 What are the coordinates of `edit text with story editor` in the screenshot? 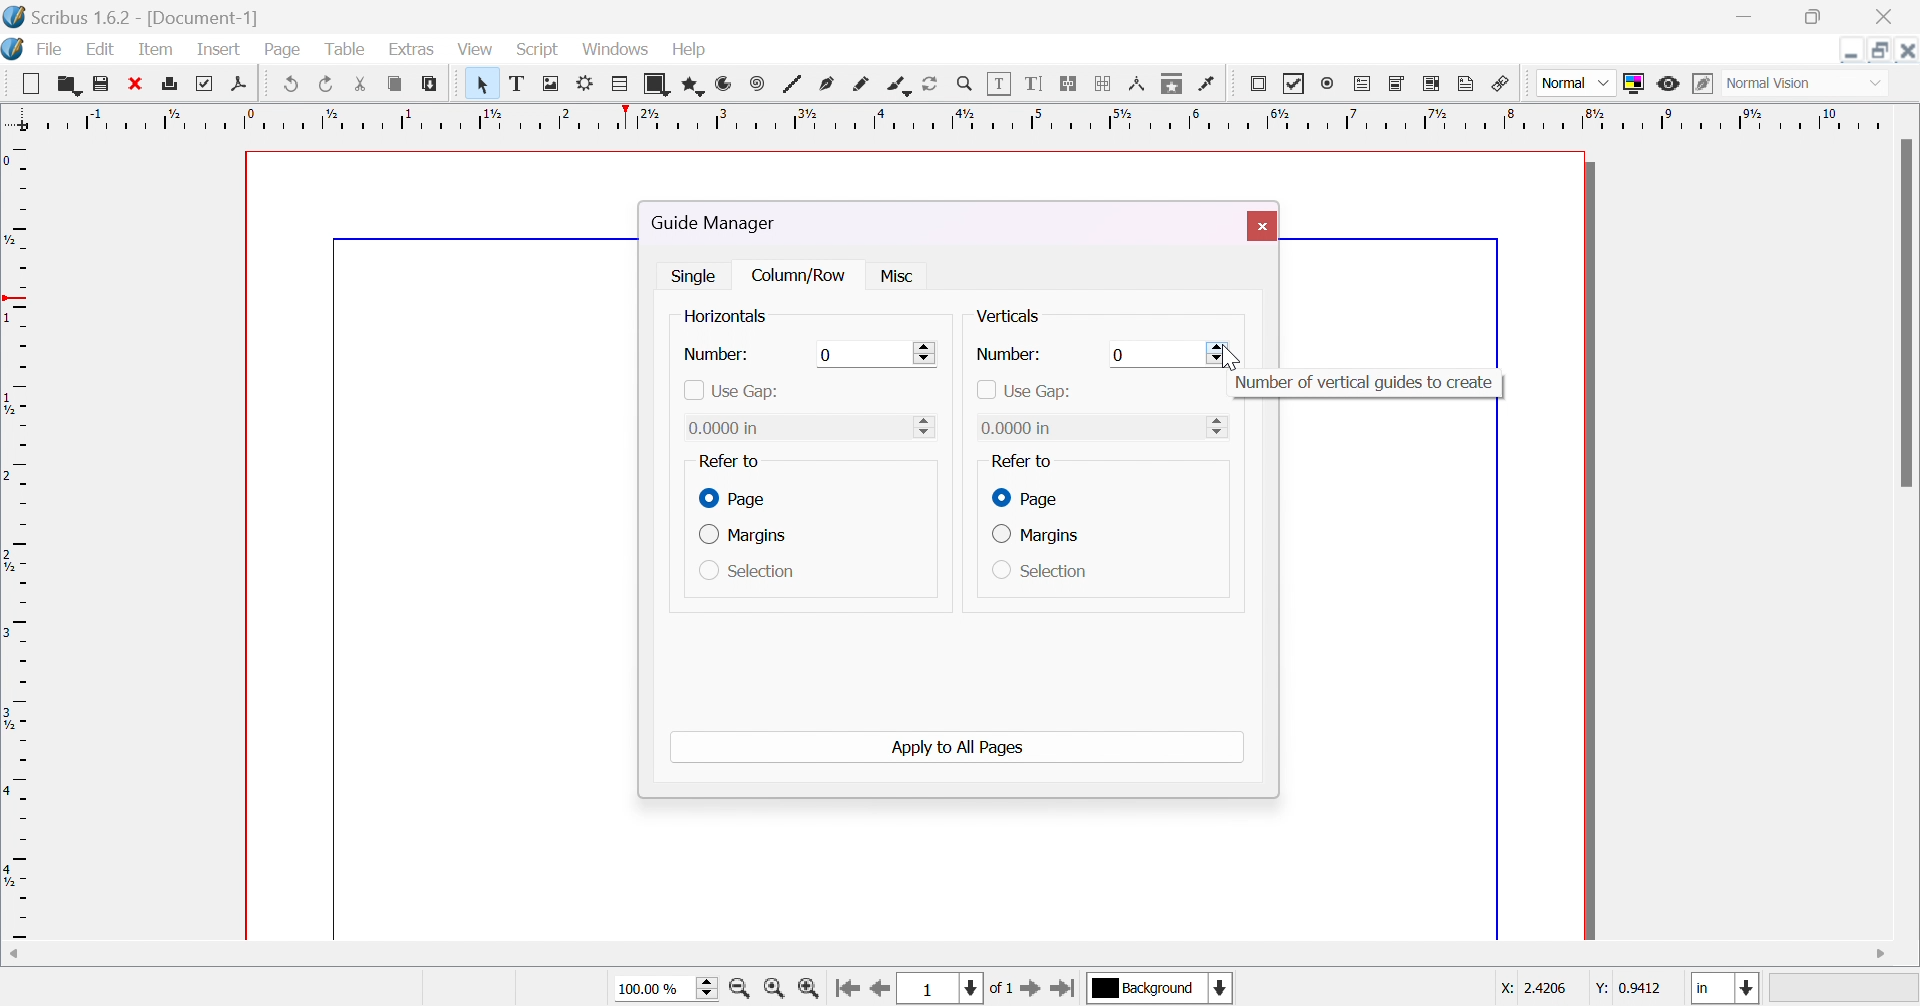 It's located at (1038, 83).